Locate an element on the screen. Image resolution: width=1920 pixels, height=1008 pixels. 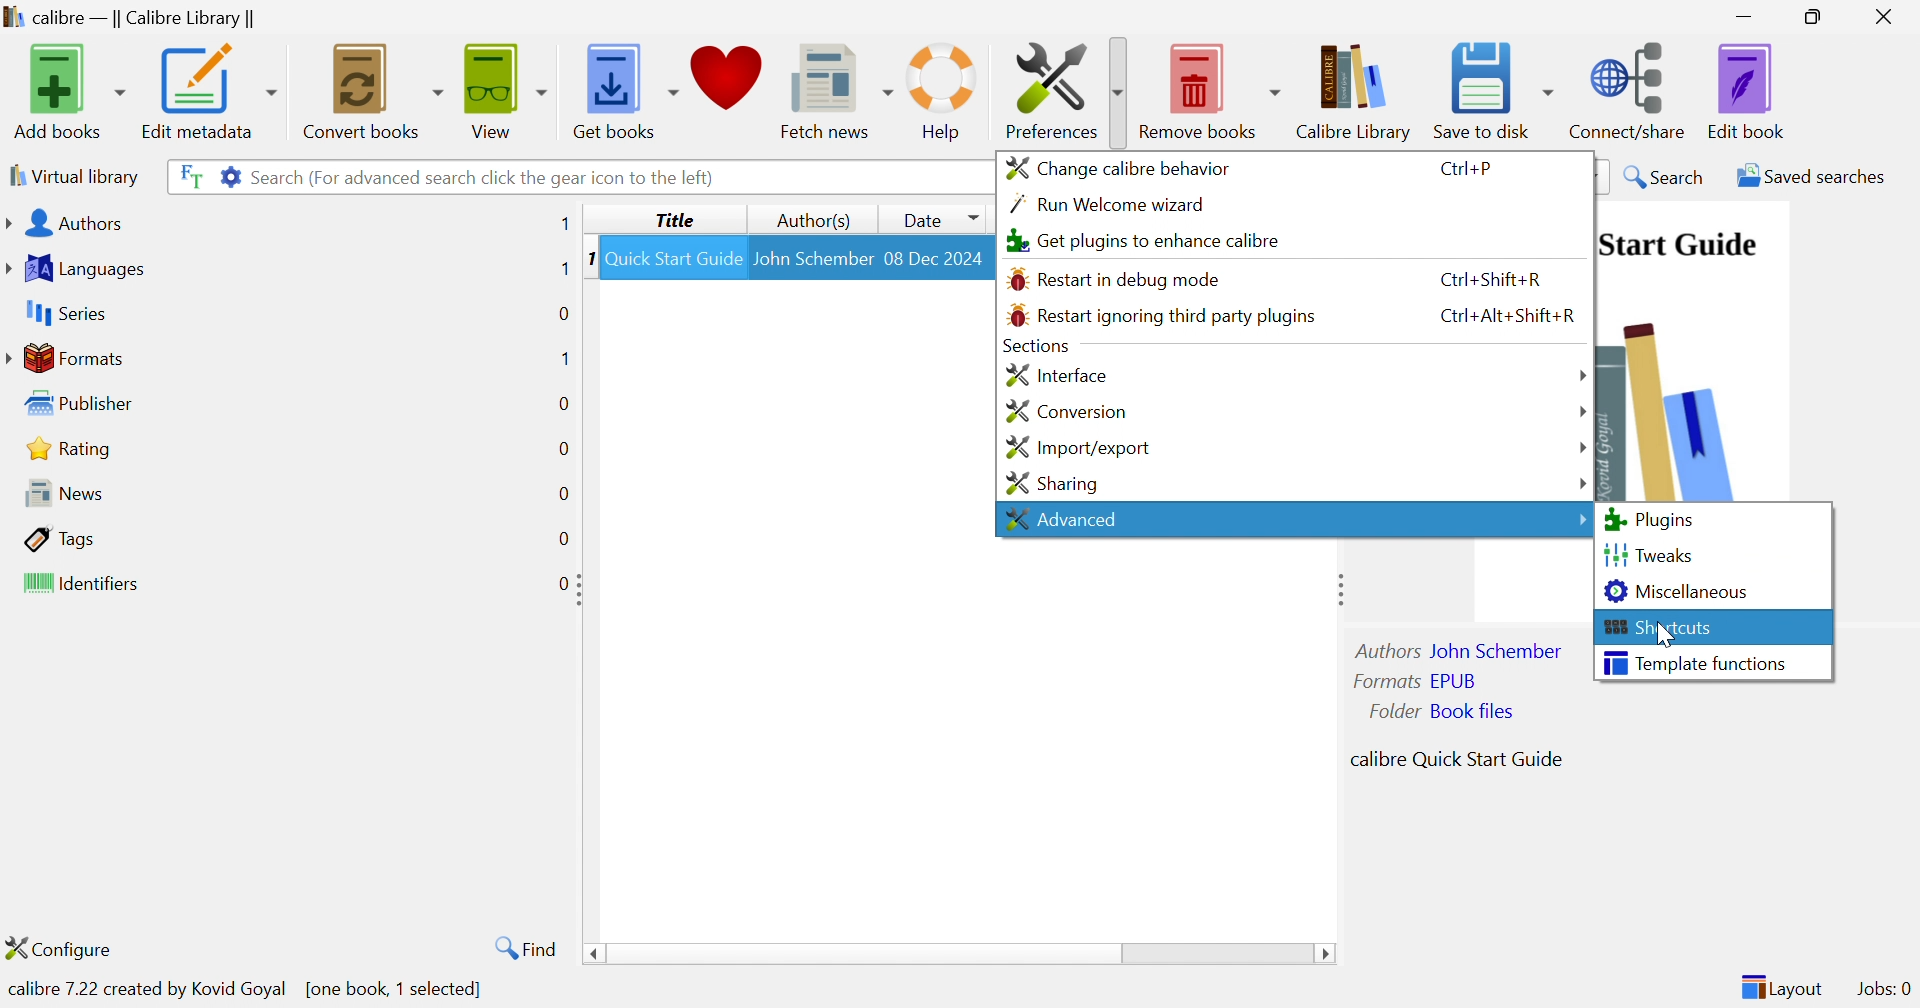
Identifiers is located at coordinates (85, 585).